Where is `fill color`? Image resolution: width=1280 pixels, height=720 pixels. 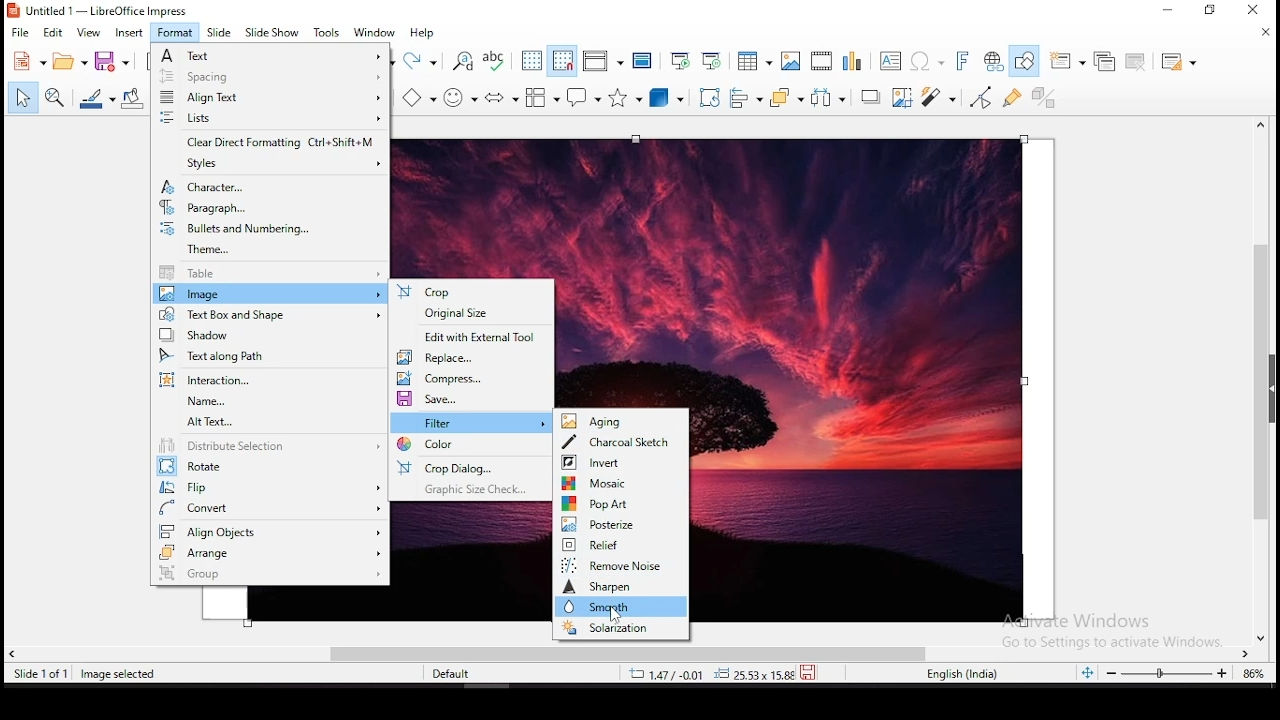
fill color is located at coordinates (132, 97).